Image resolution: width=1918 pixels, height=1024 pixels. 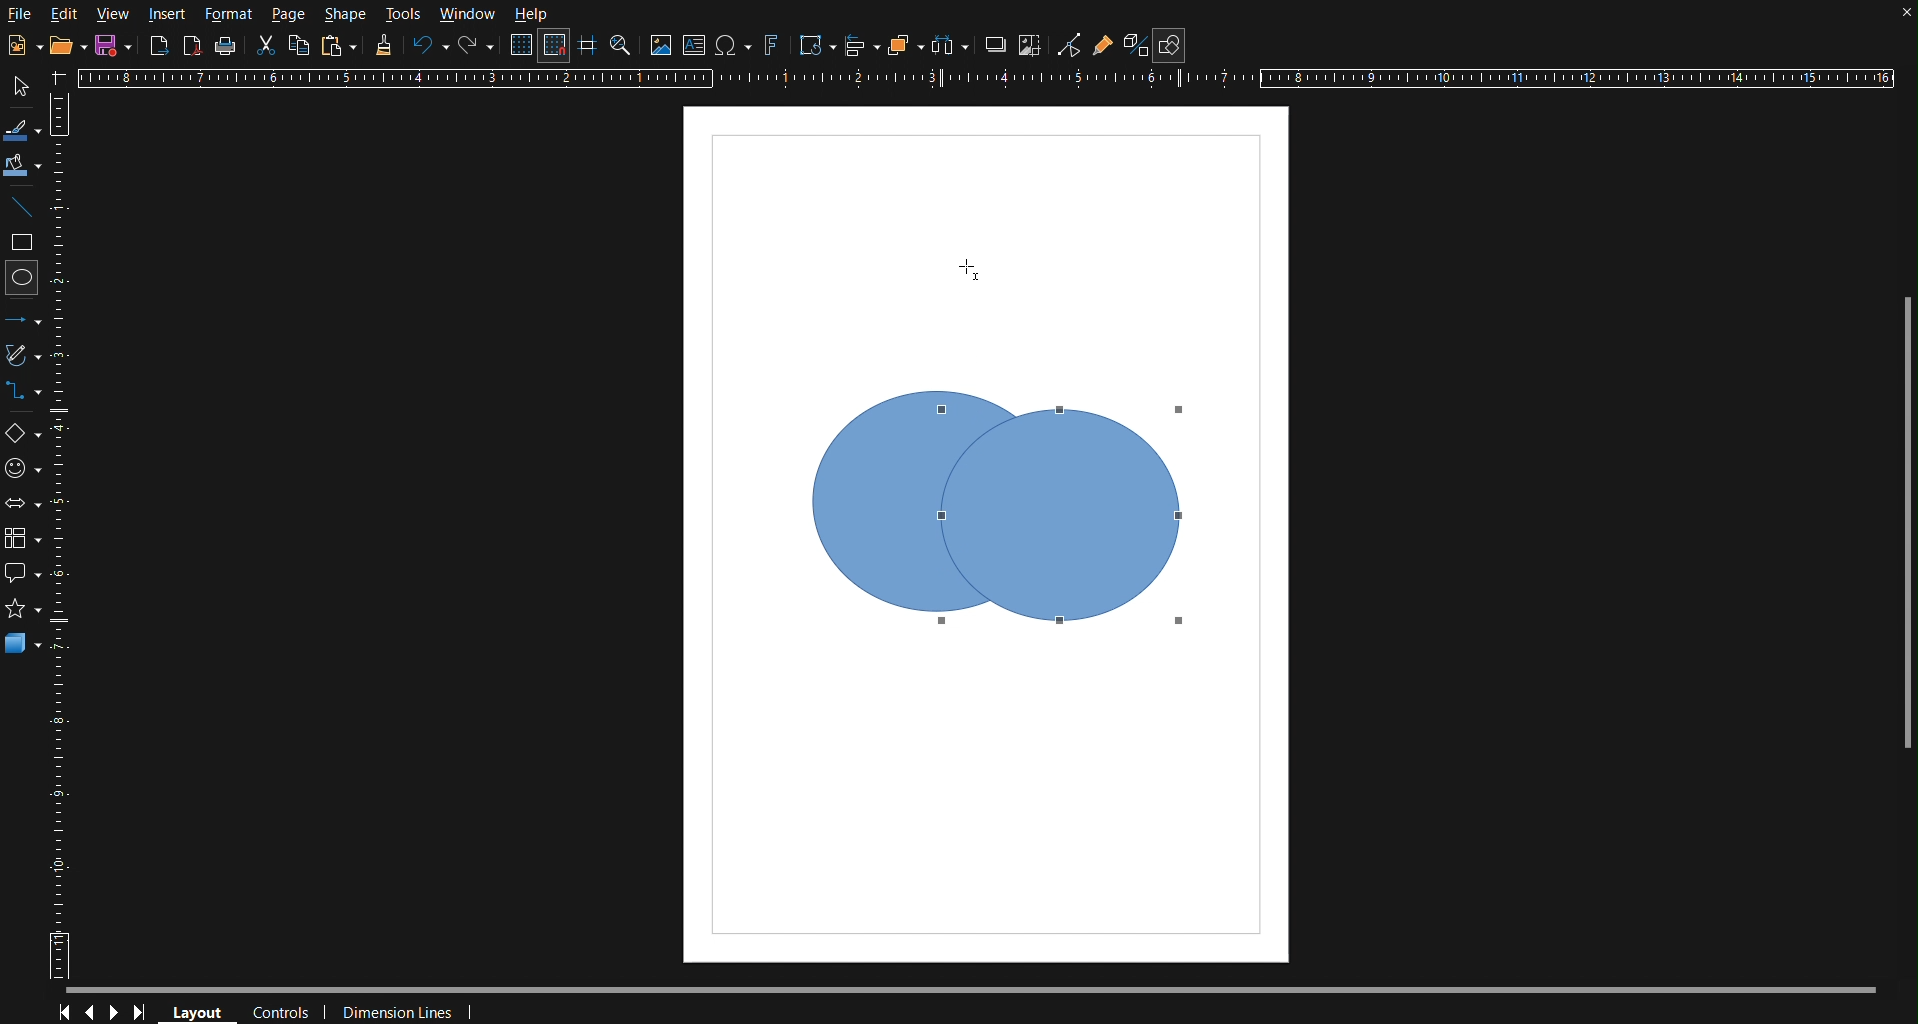 What do you see at coordinates (24, 282) in the screenshot?
I see `Circle` at bounding box center [24, 282].